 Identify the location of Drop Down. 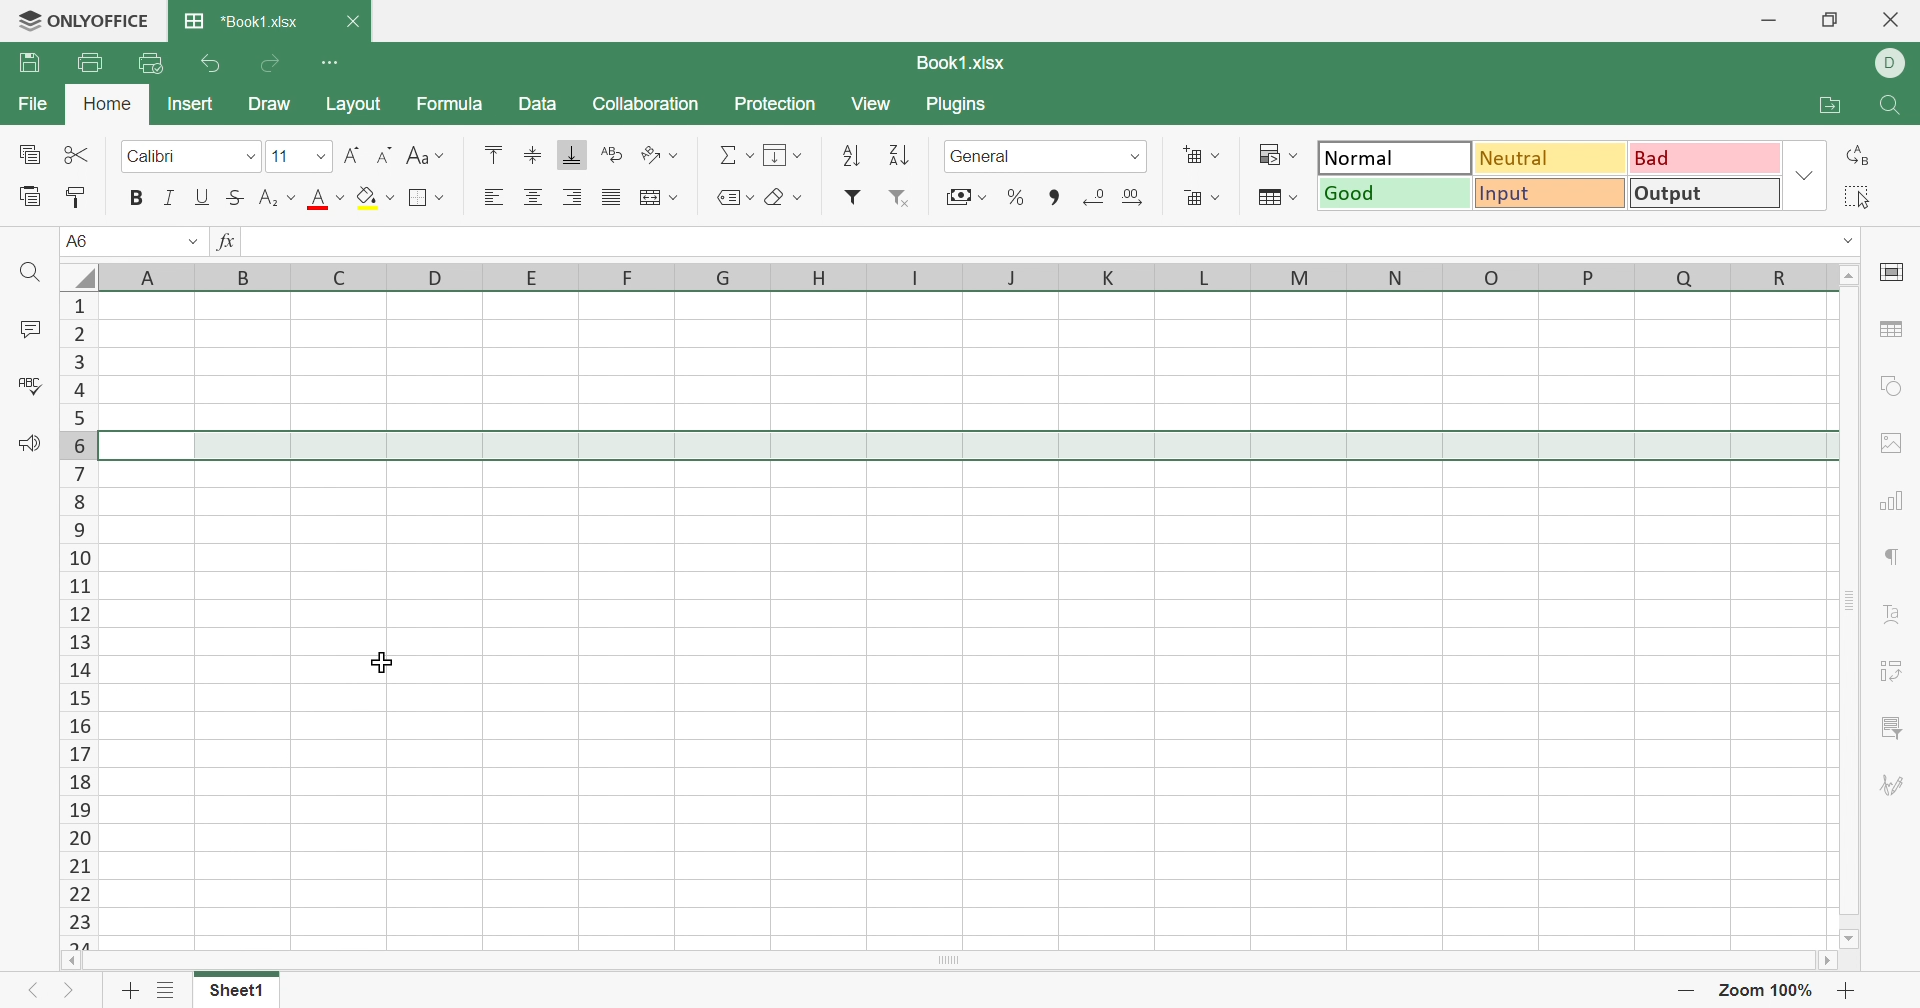
(1804, 177).